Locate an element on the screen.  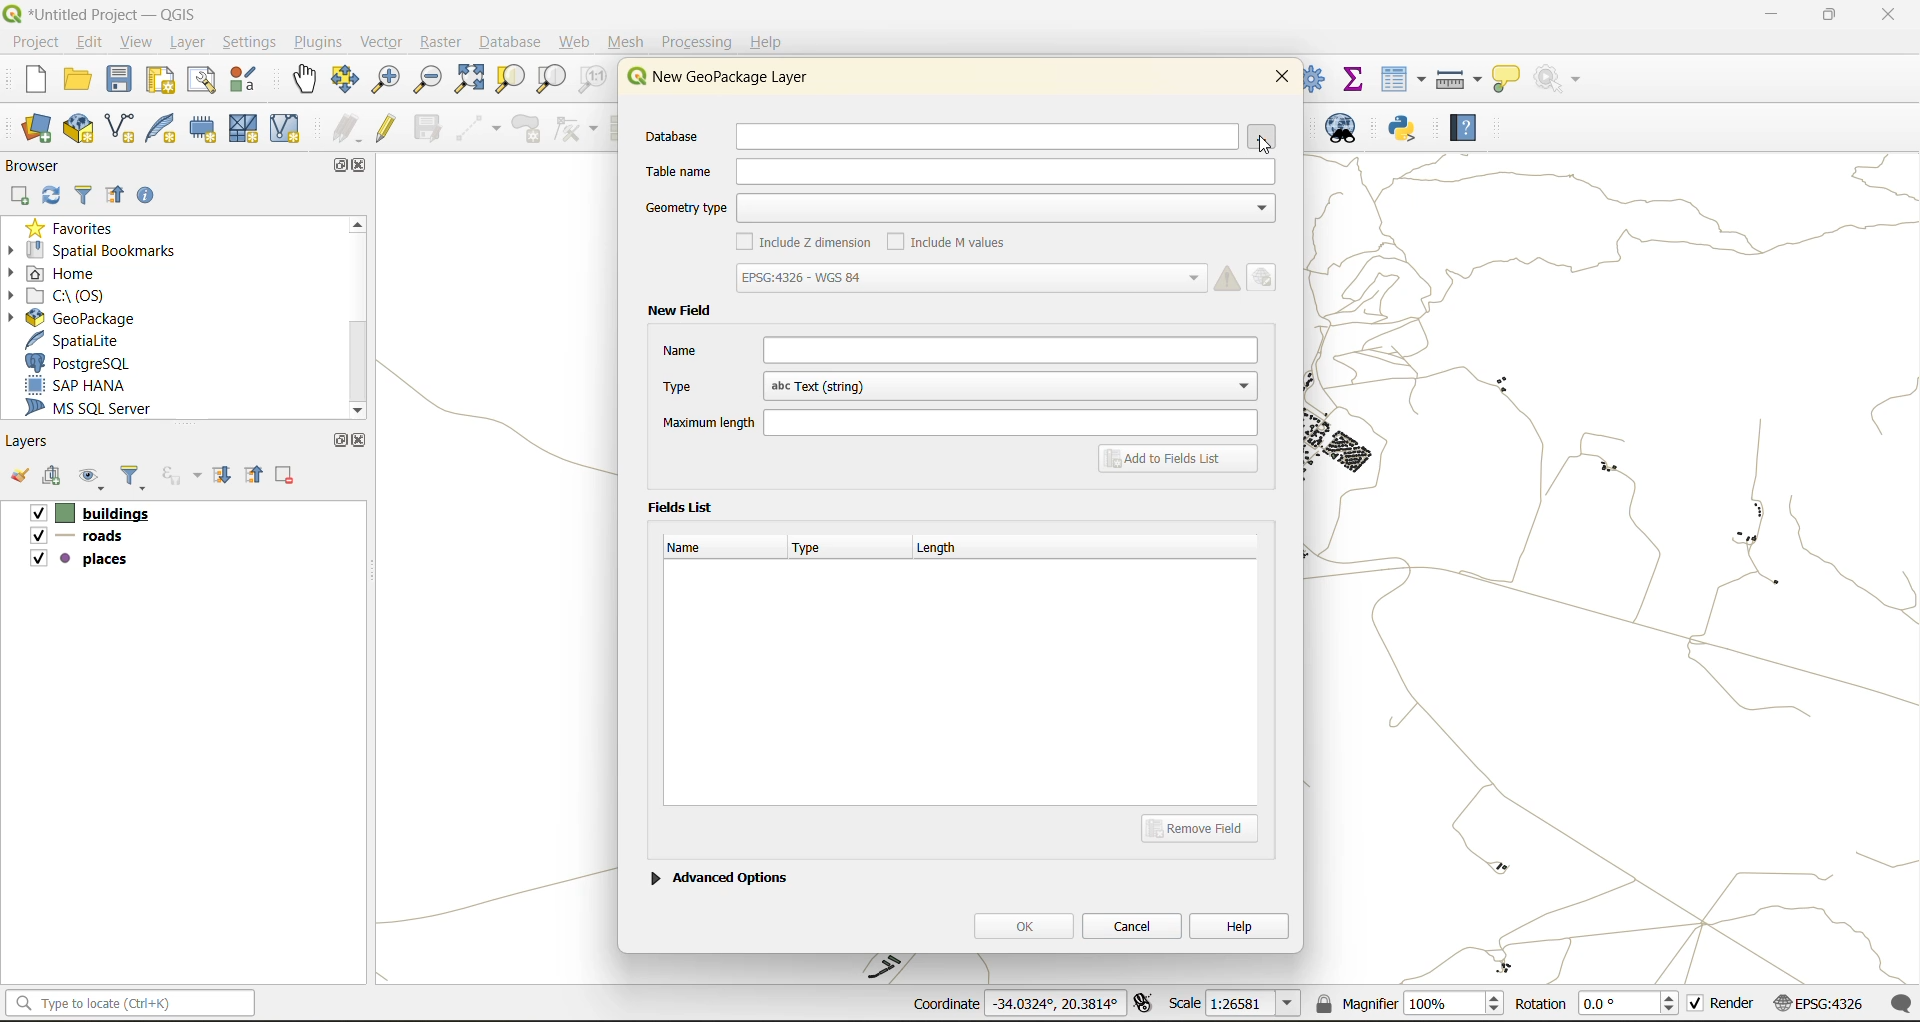
maximize is located at coordinates (1828, 18).